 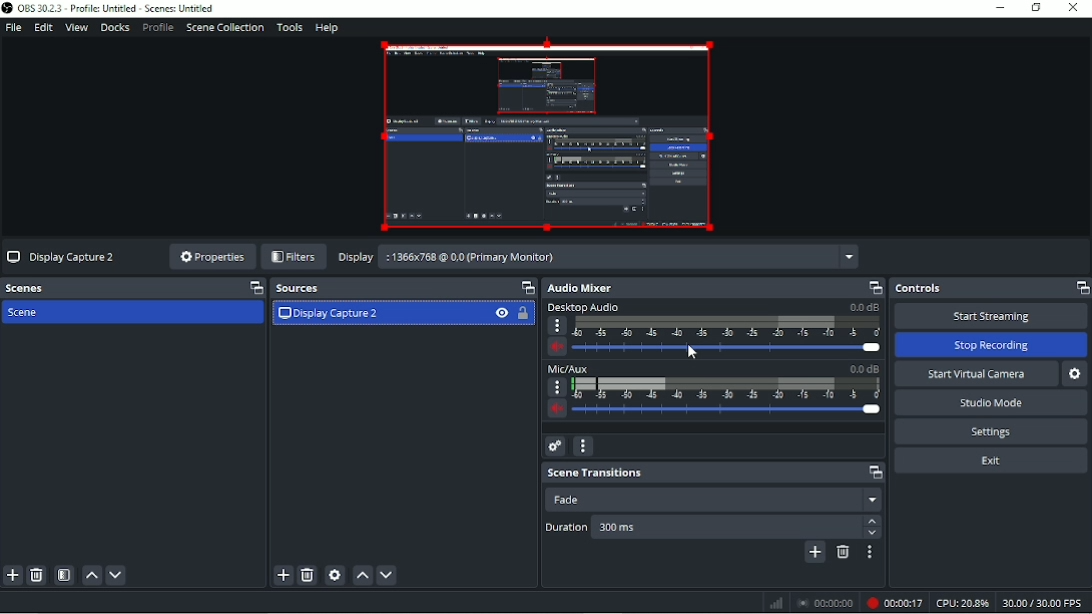 What do you see at coordinates (290, 28) in the screenshot?
I see `Tools` at bounding box center [290, 28].